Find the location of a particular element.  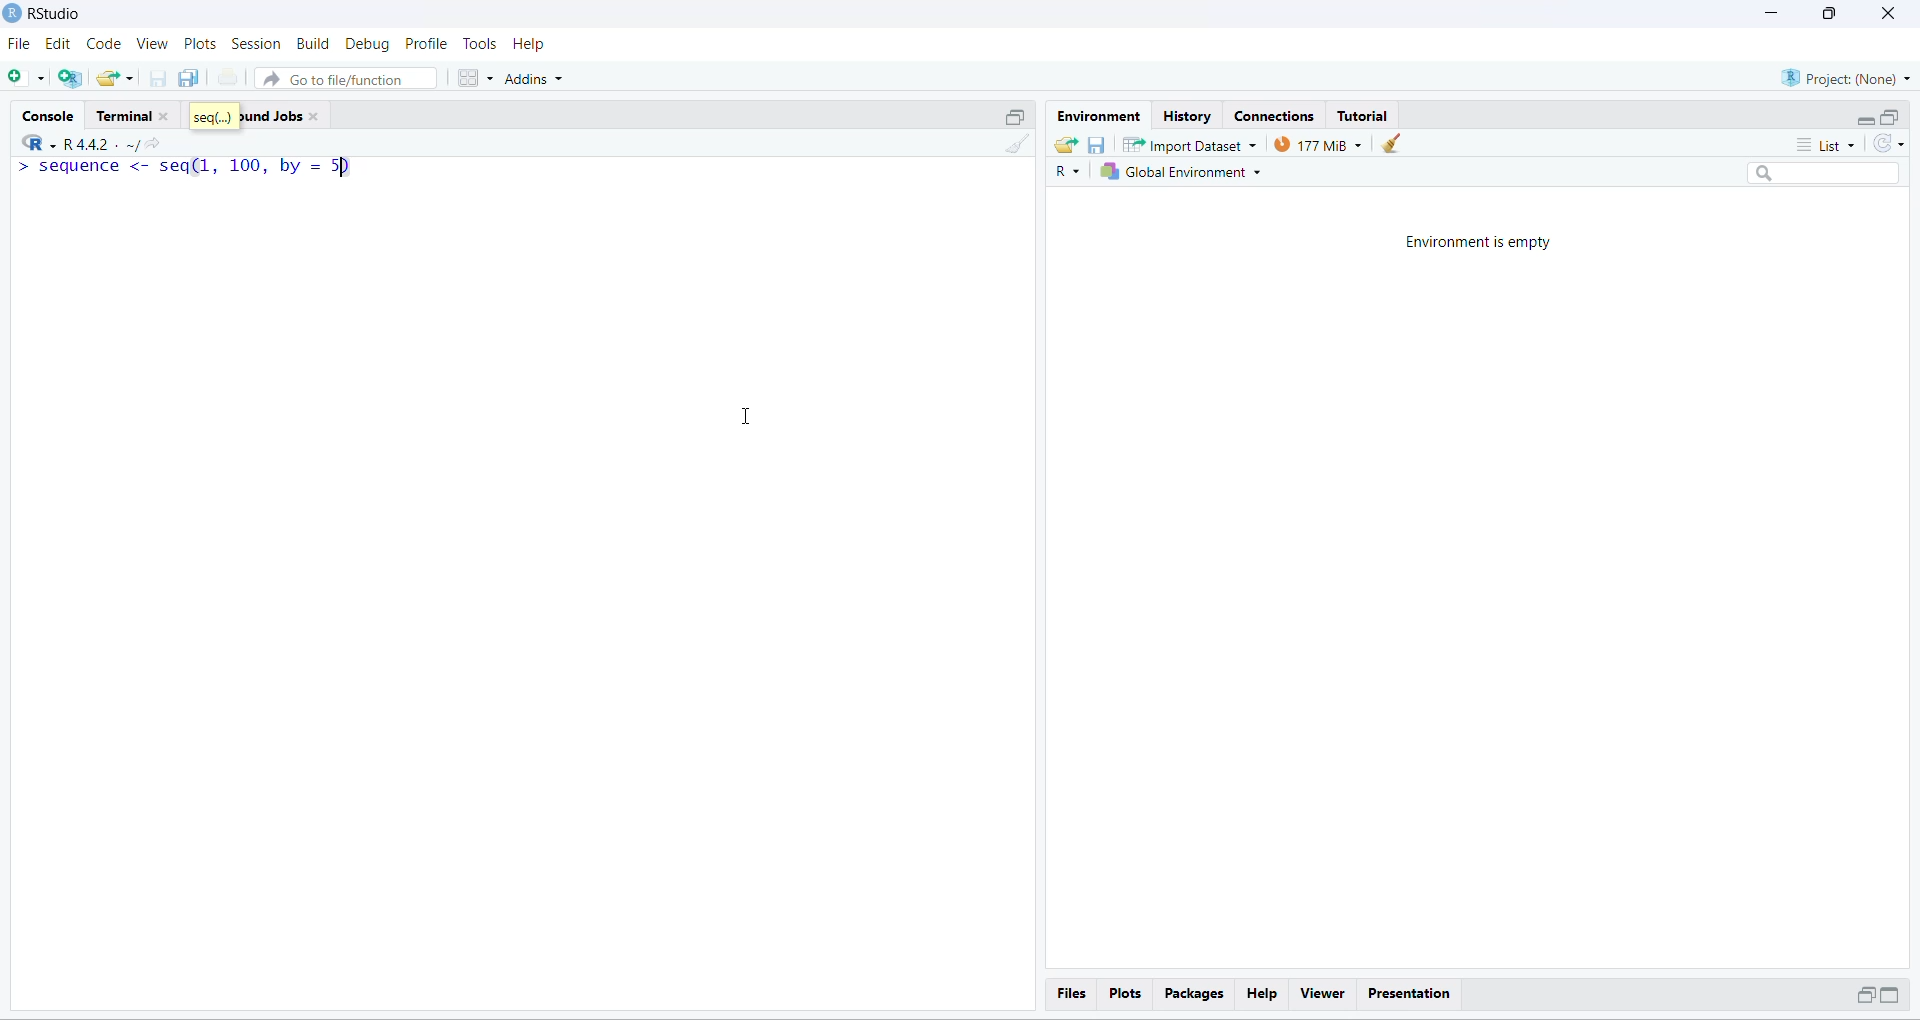

plots is located at coordinates (201, 44).